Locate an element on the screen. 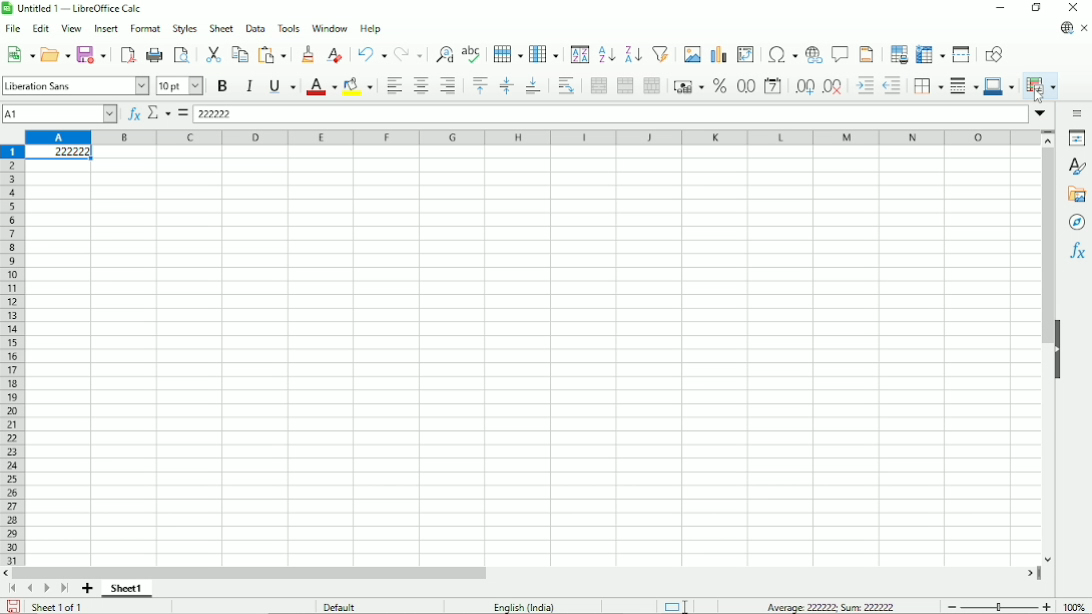  Formula is located at coordinates (183, 113).